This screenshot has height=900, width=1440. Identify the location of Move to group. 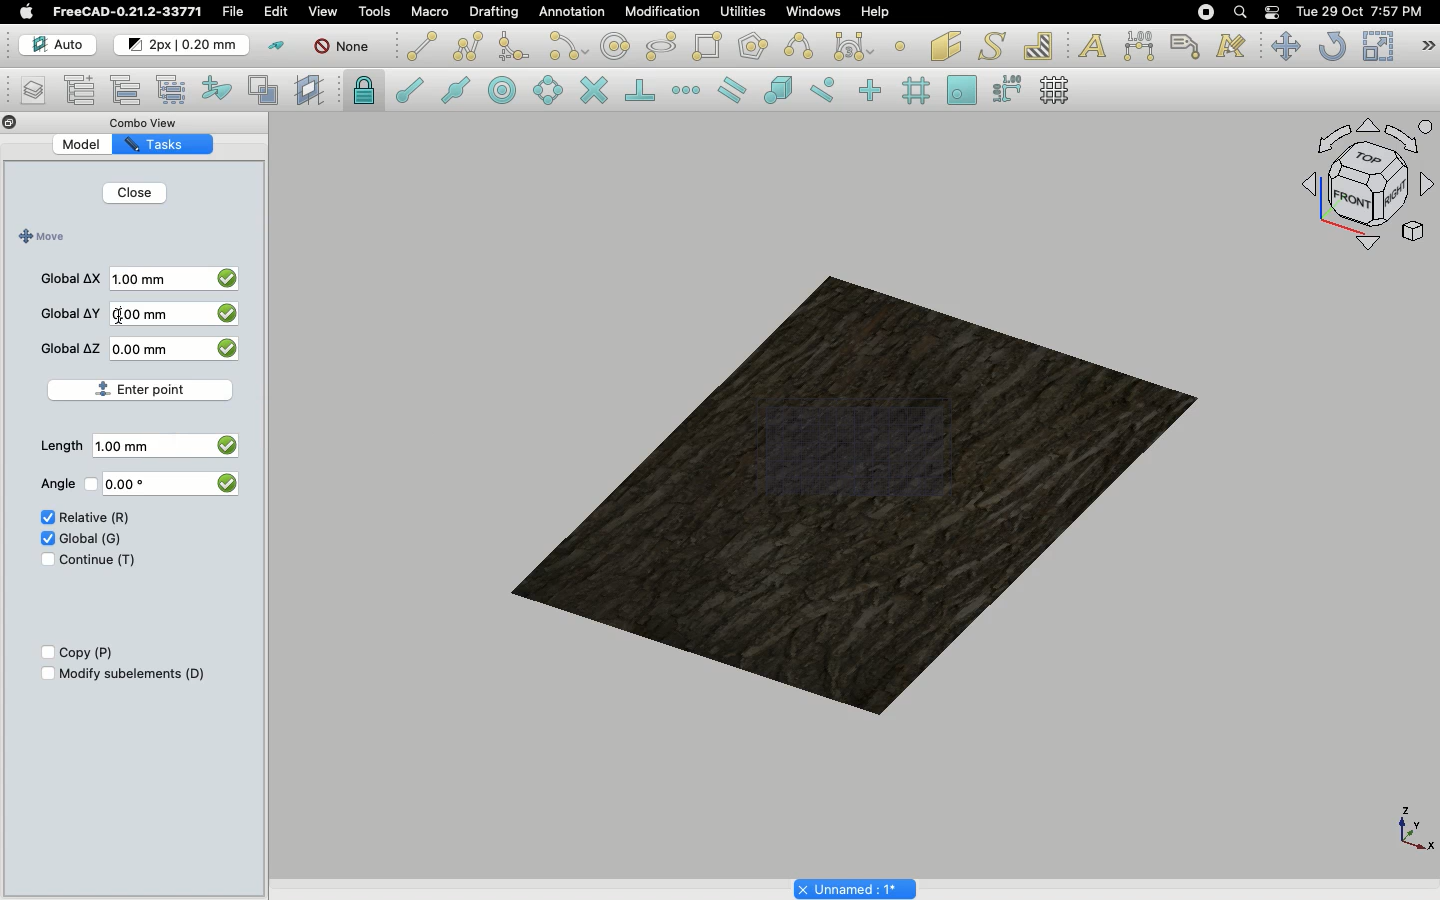
(129, 90).